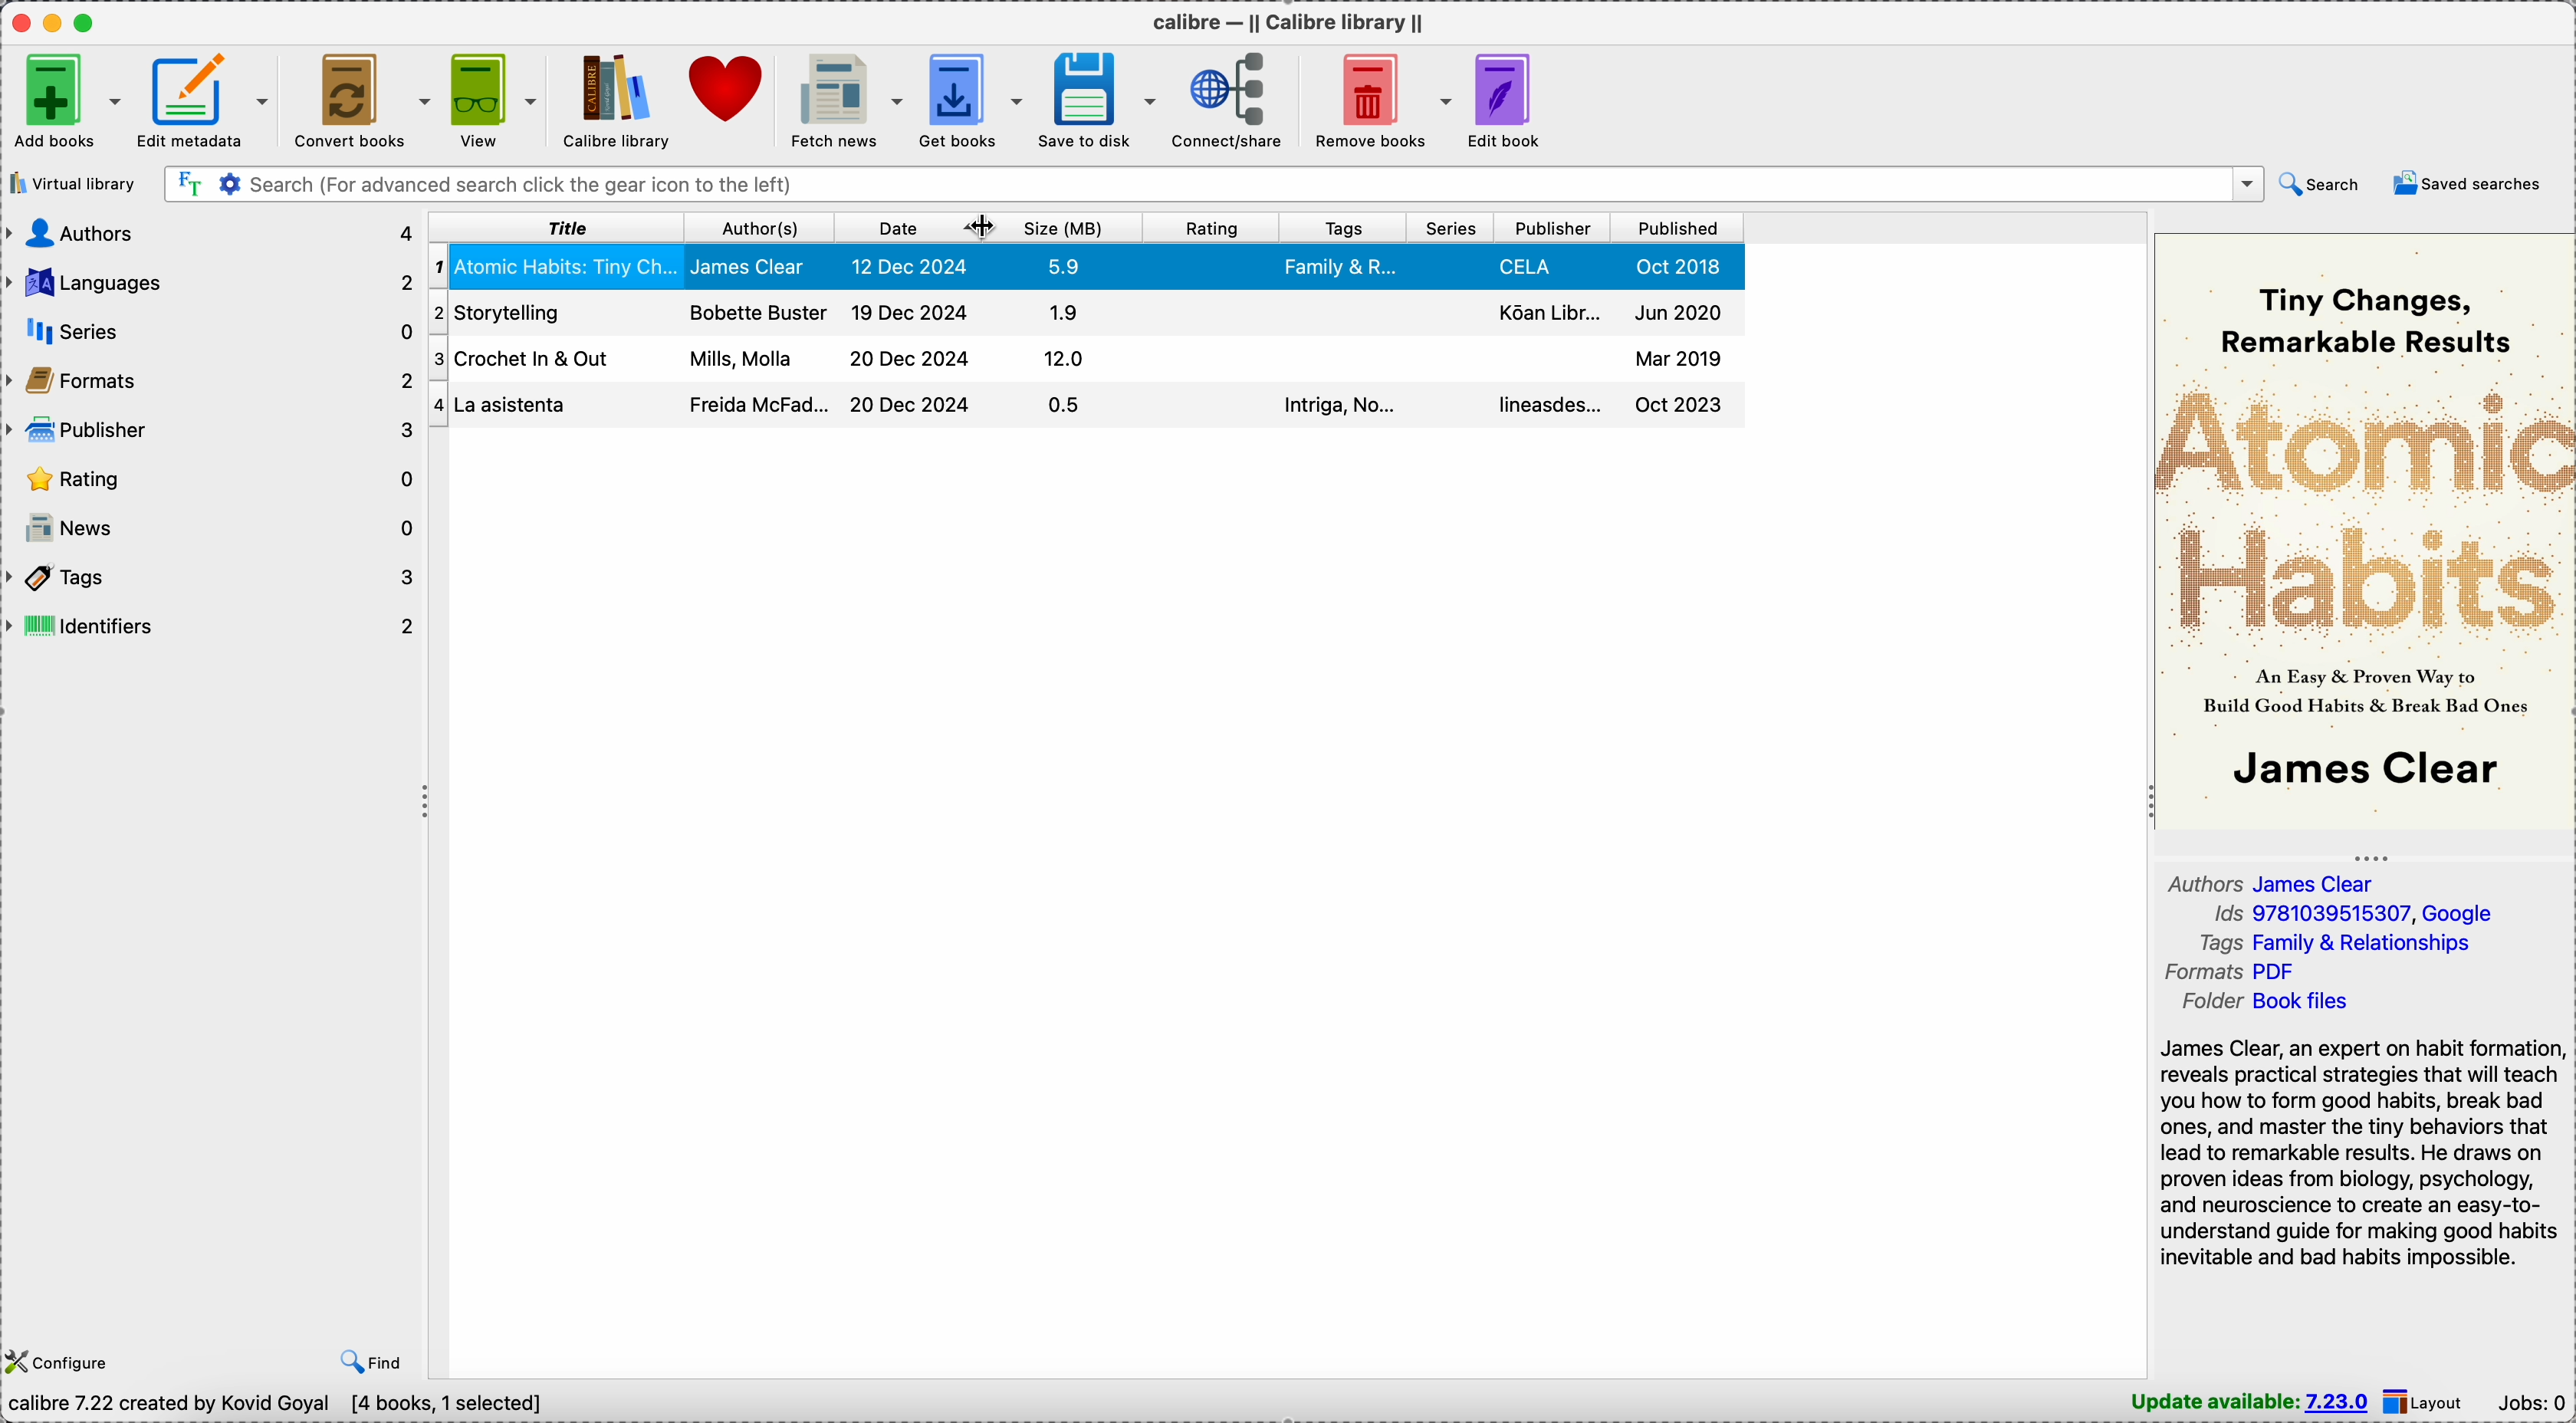  Describe the element at coordinates (1343, 228) in the screenshot. I see `tags` at that location.